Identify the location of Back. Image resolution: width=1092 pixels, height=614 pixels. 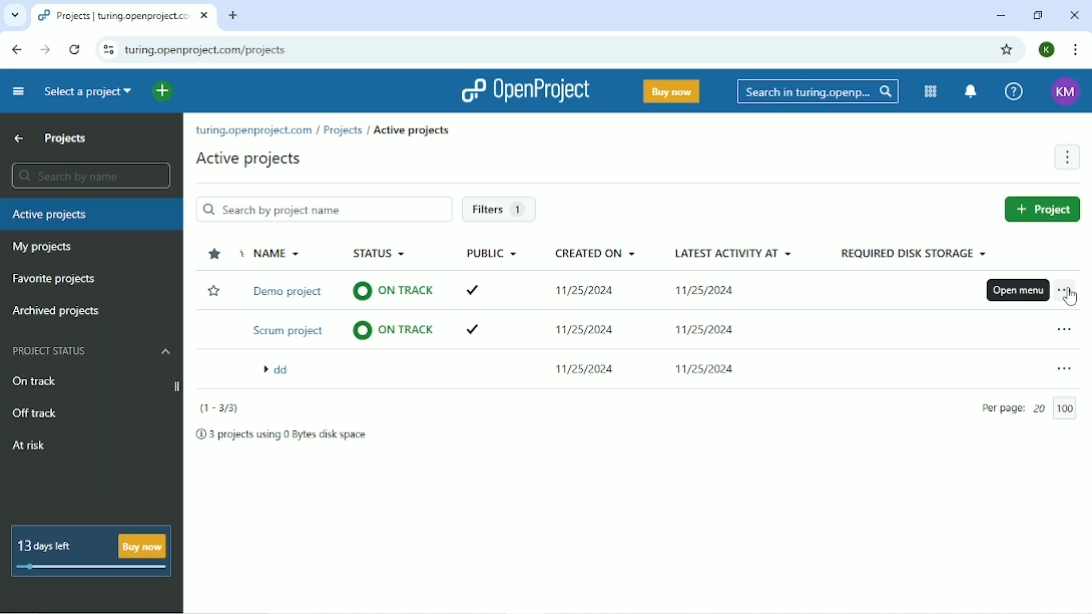
(15, 49).